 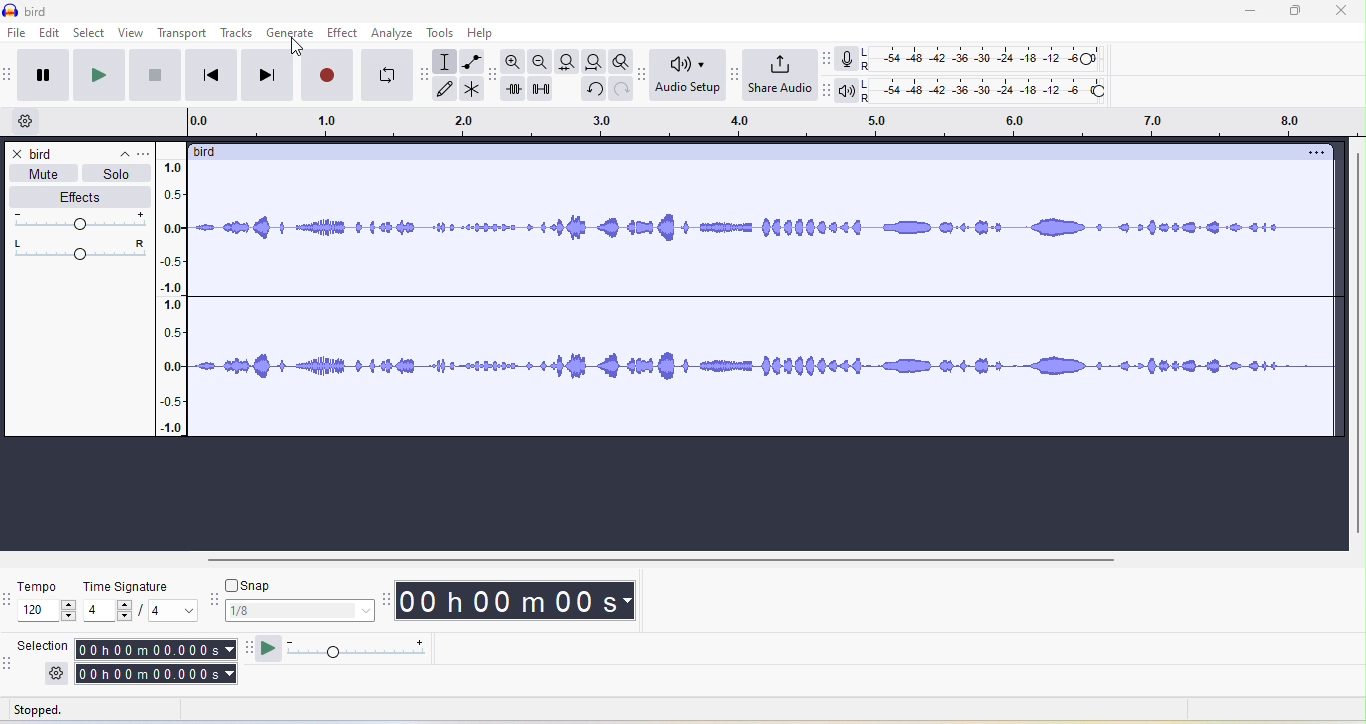 I want to click on open menu, so click(x=144, y=153).